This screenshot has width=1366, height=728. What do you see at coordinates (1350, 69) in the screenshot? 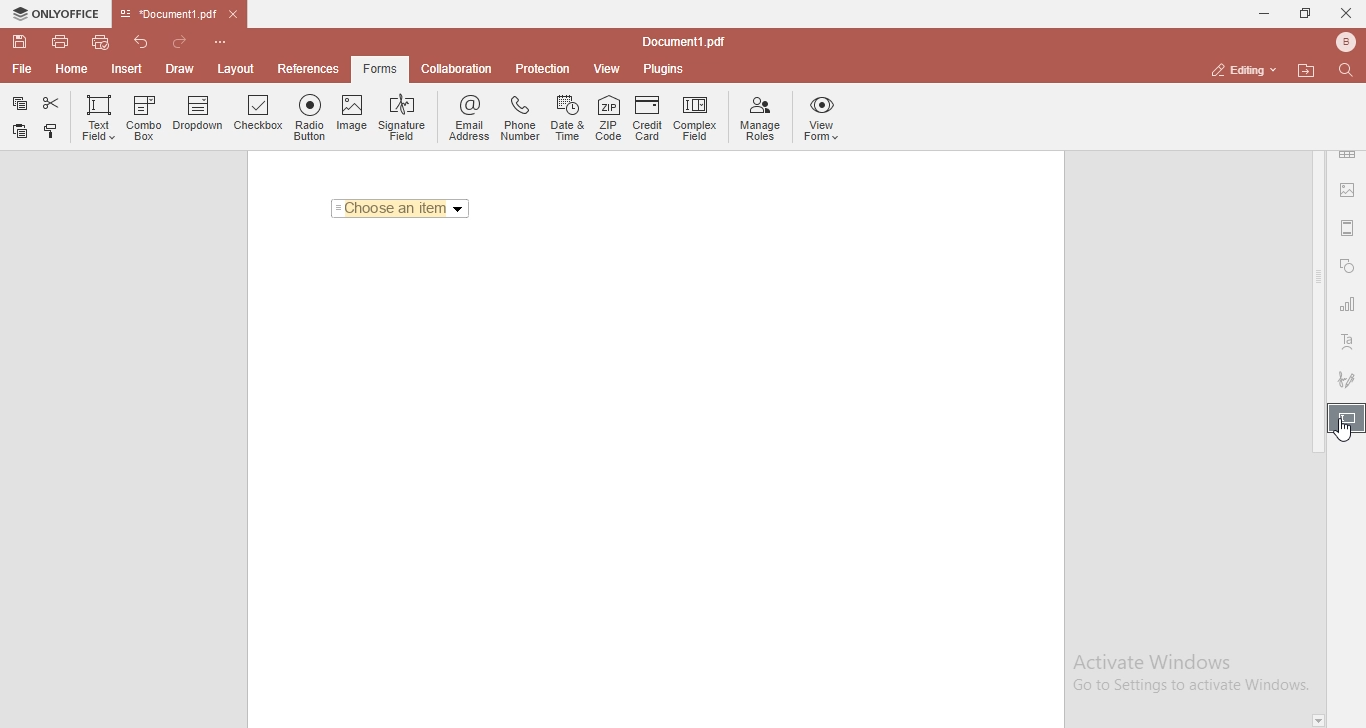
I see `find` at bounding box center [1350, 69].